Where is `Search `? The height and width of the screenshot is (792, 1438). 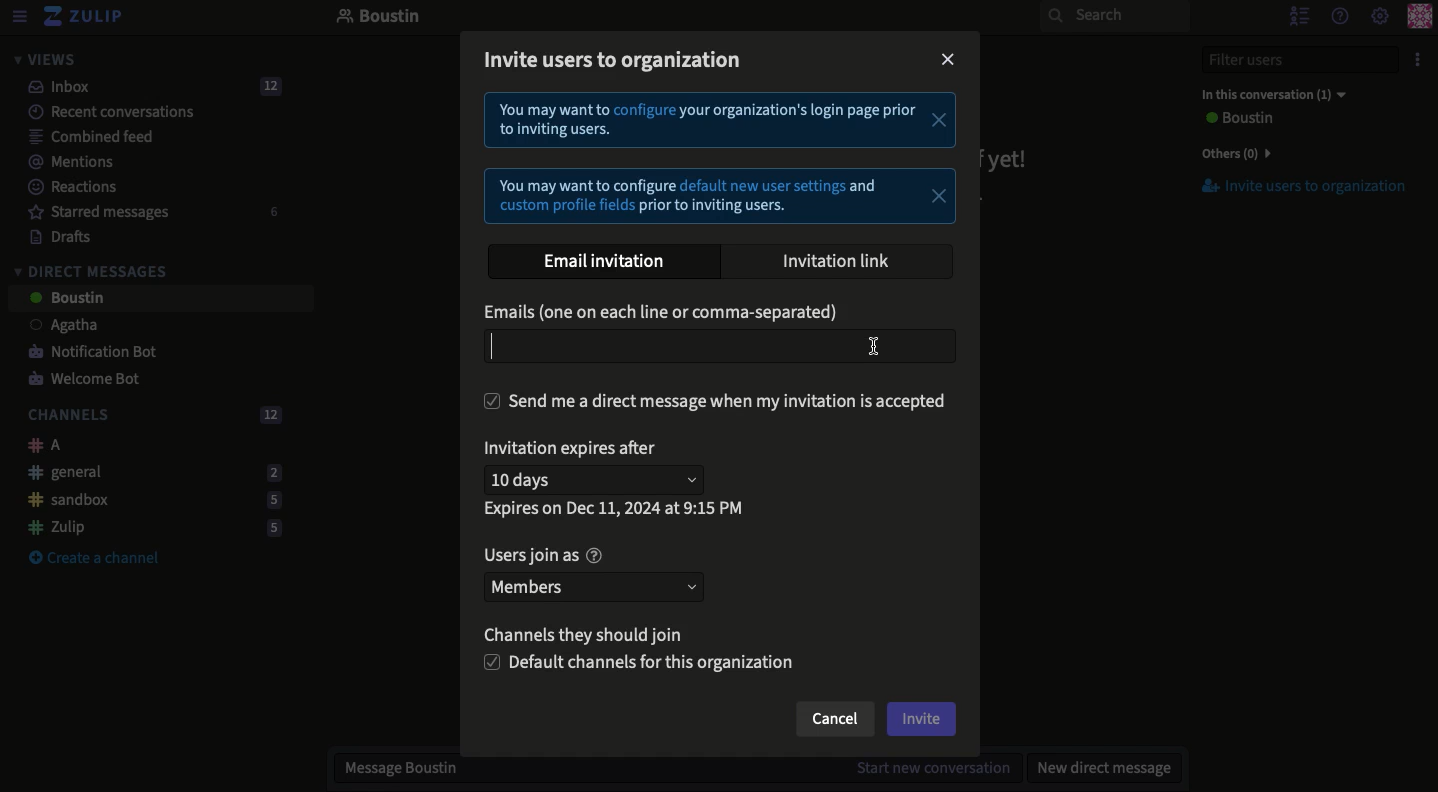
Search  is located at coordinates (1114, 16).